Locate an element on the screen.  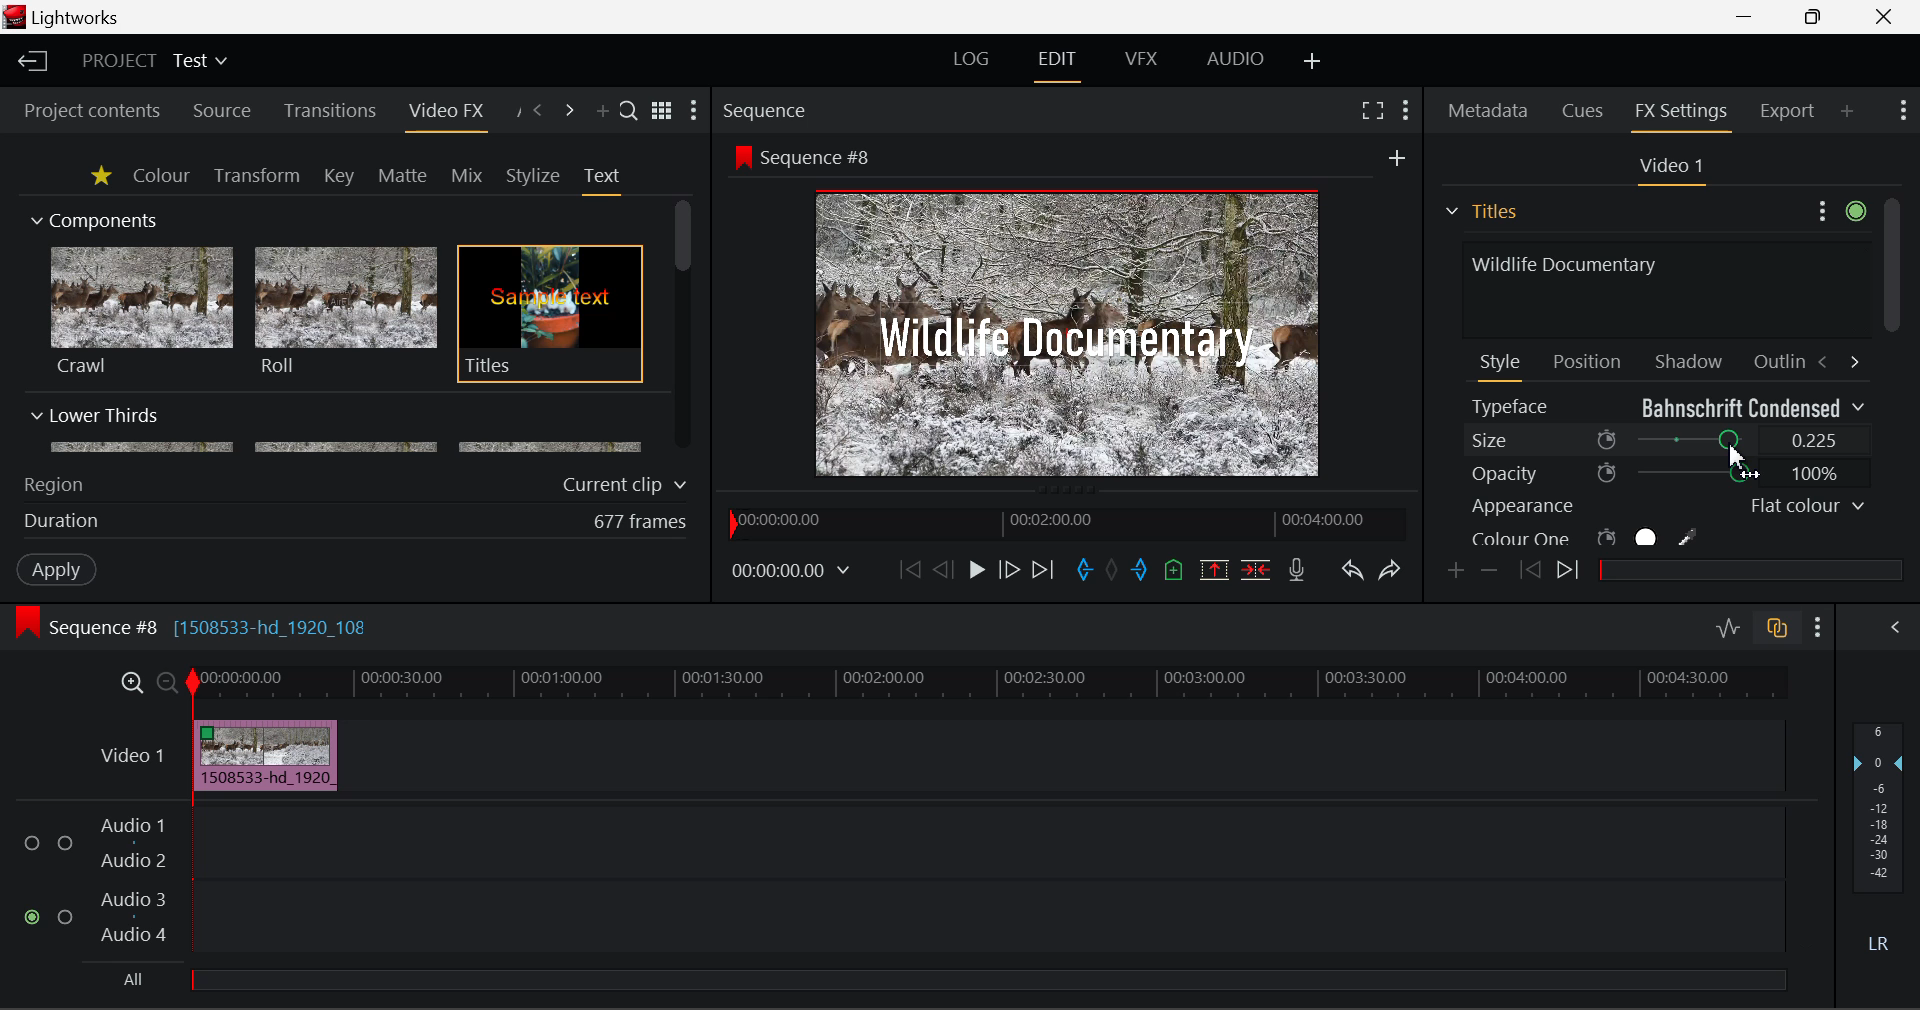
Cues is located at coordinates (1585, 111).